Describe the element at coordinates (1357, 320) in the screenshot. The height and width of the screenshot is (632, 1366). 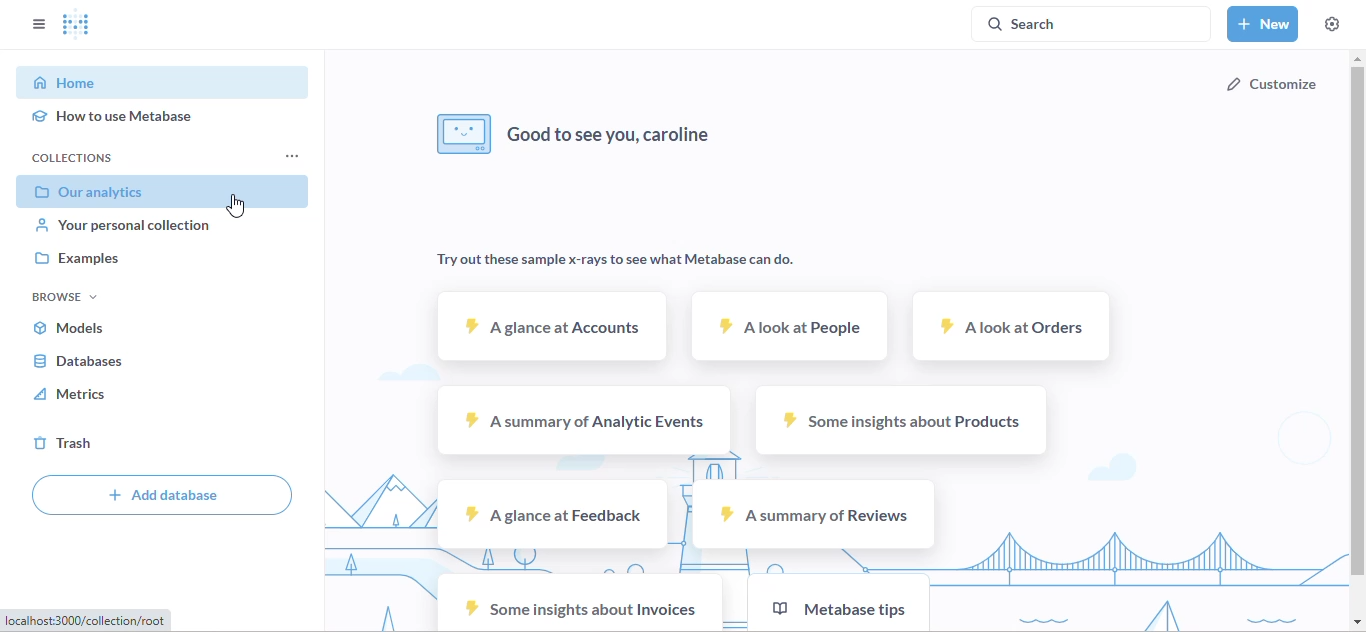
I see `vertical scroll bar` at that location.